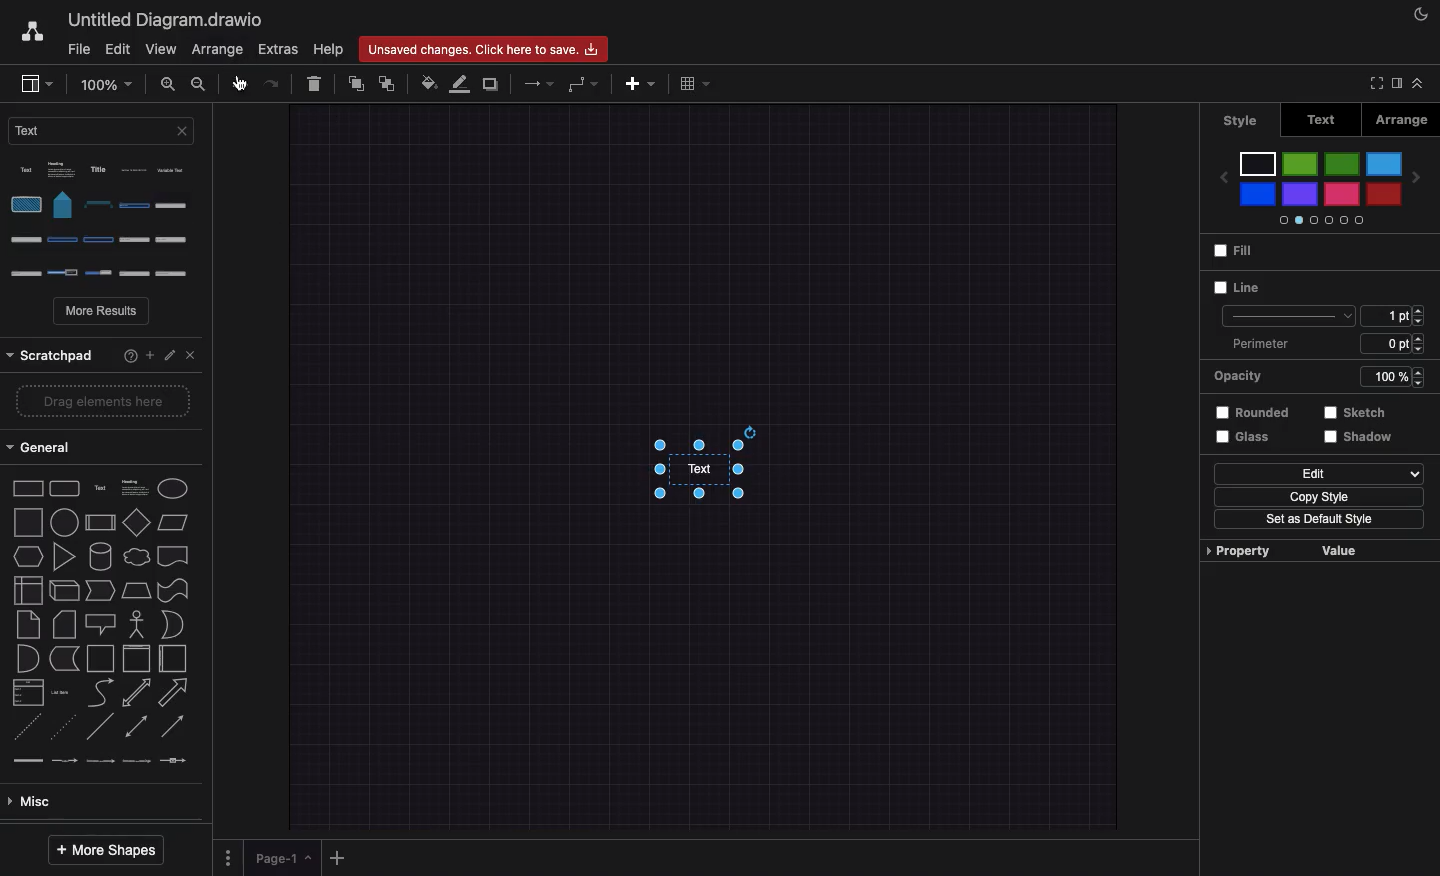 The height and width of the screenshot is (876, 1440). What do you see at coordinates (169, 351) in the screenshot?
I see `Edit` at bounding box center [169, 351].